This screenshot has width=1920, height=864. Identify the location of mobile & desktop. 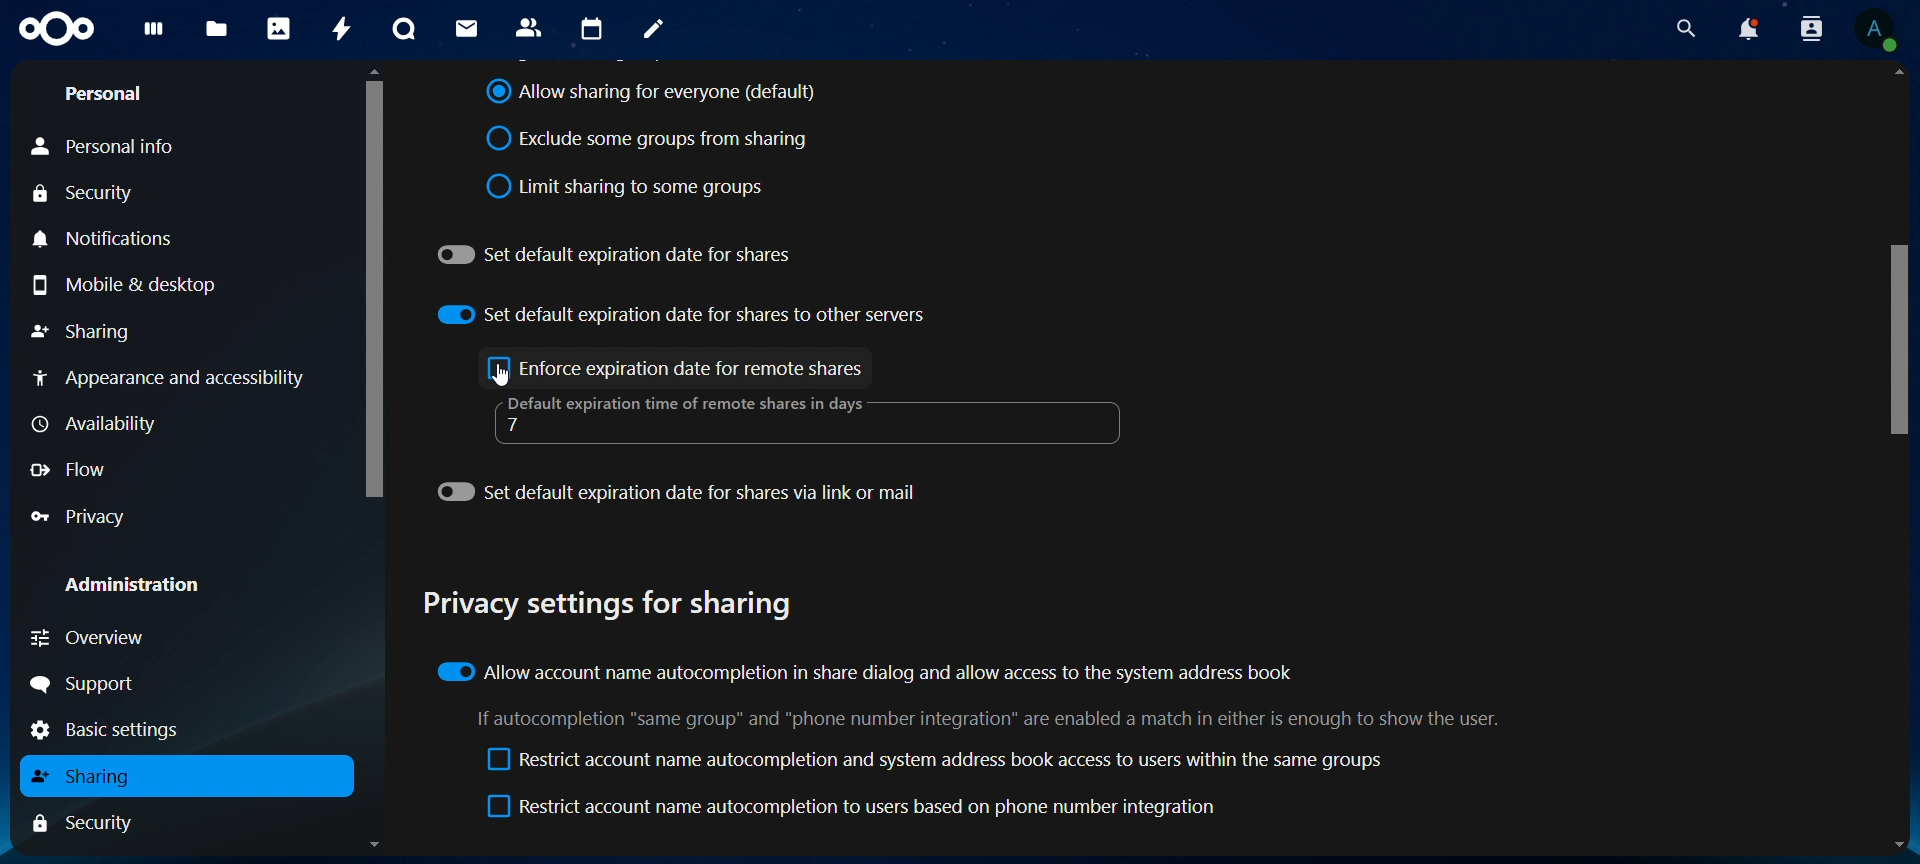
(142, 286).